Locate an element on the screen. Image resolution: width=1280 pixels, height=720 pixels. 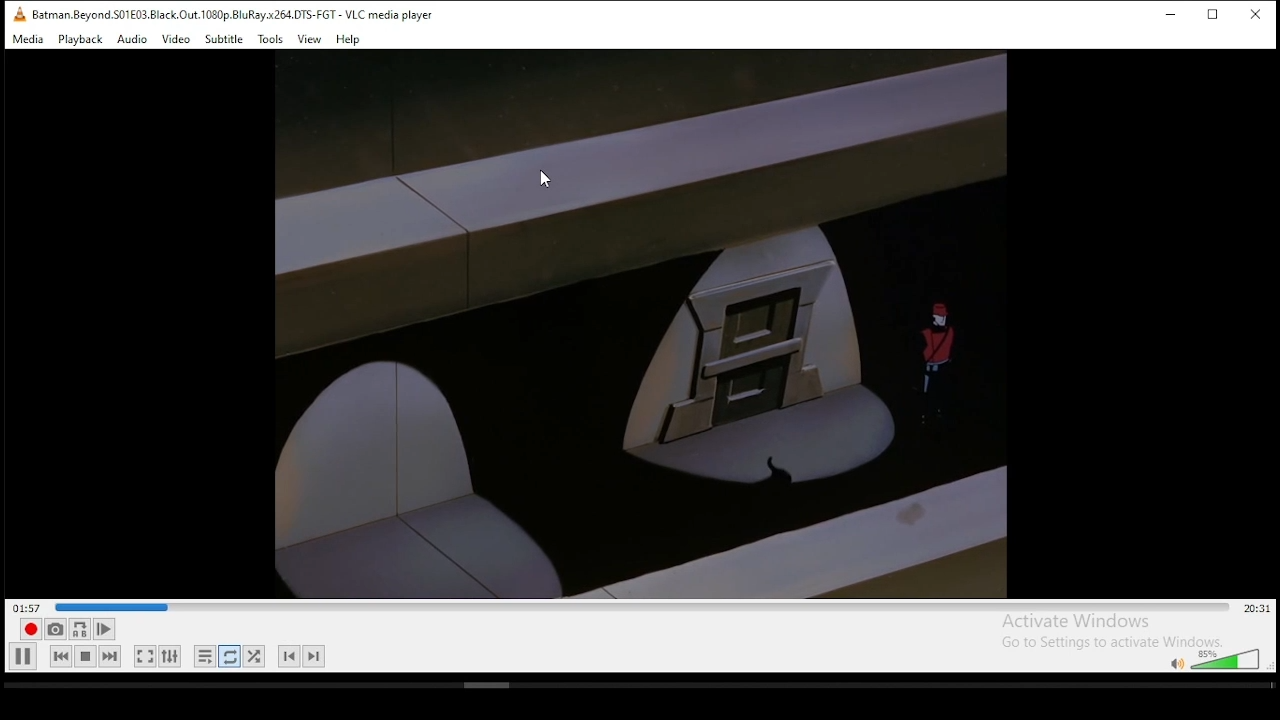
previous chapter is located at coordinates (289, 656).